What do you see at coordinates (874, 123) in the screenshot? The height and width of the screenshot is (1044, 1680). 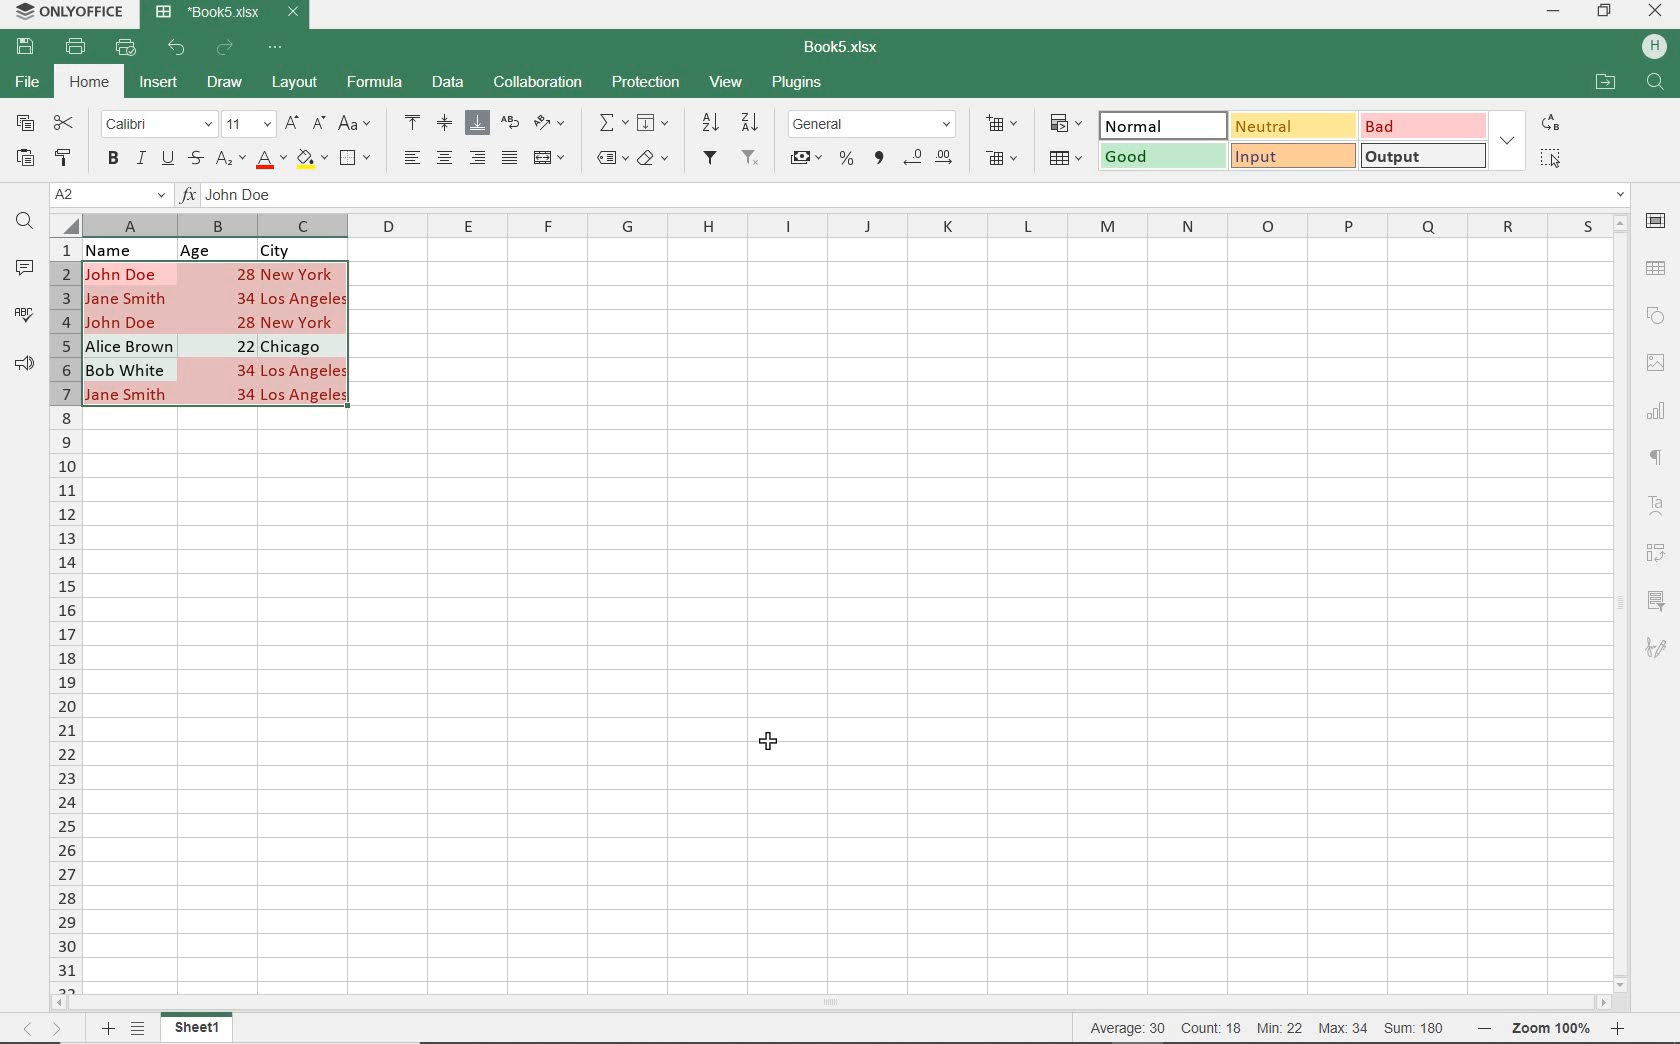 I see `NUMBER FORMAT` at bounding box center [874, 123].